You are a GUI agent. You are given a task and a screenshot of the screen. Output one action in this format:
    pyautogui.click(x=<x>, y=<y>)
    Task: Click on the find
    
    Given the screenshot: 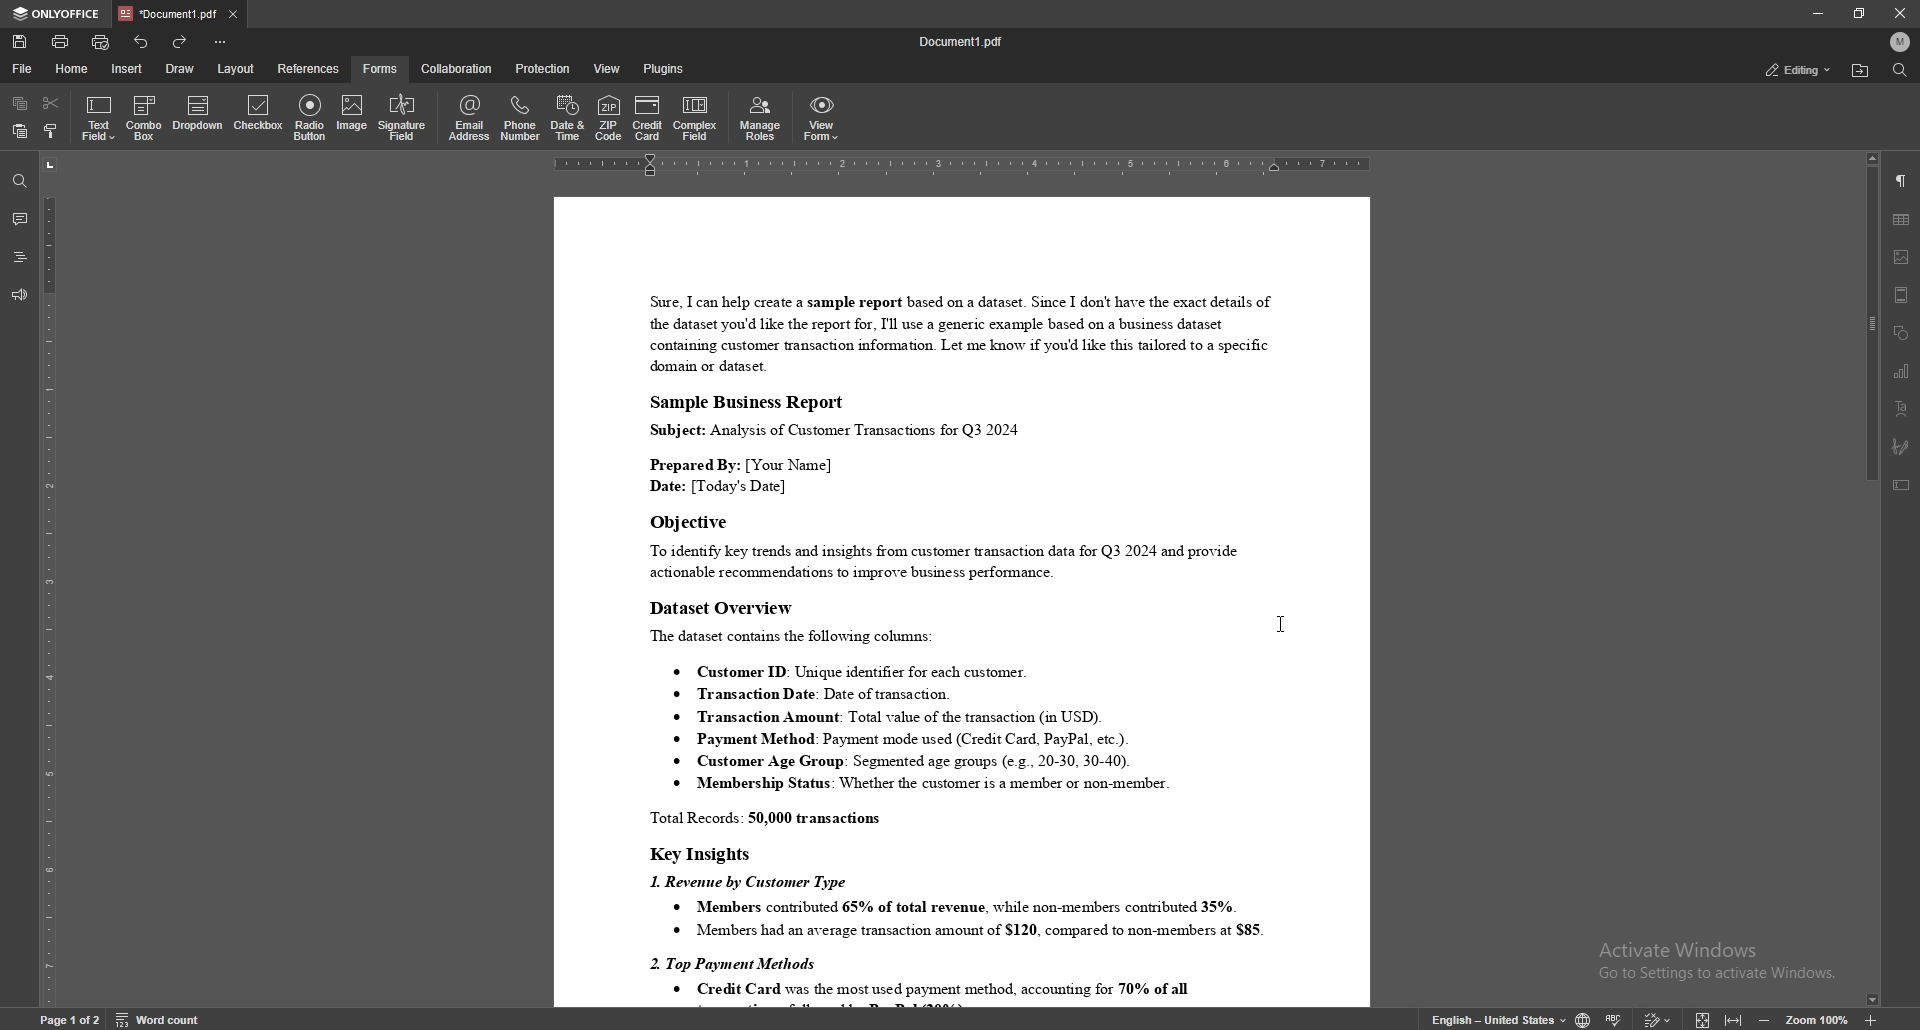 What is the action you would take?
    pyautogui.click(x=20, y=182)
    